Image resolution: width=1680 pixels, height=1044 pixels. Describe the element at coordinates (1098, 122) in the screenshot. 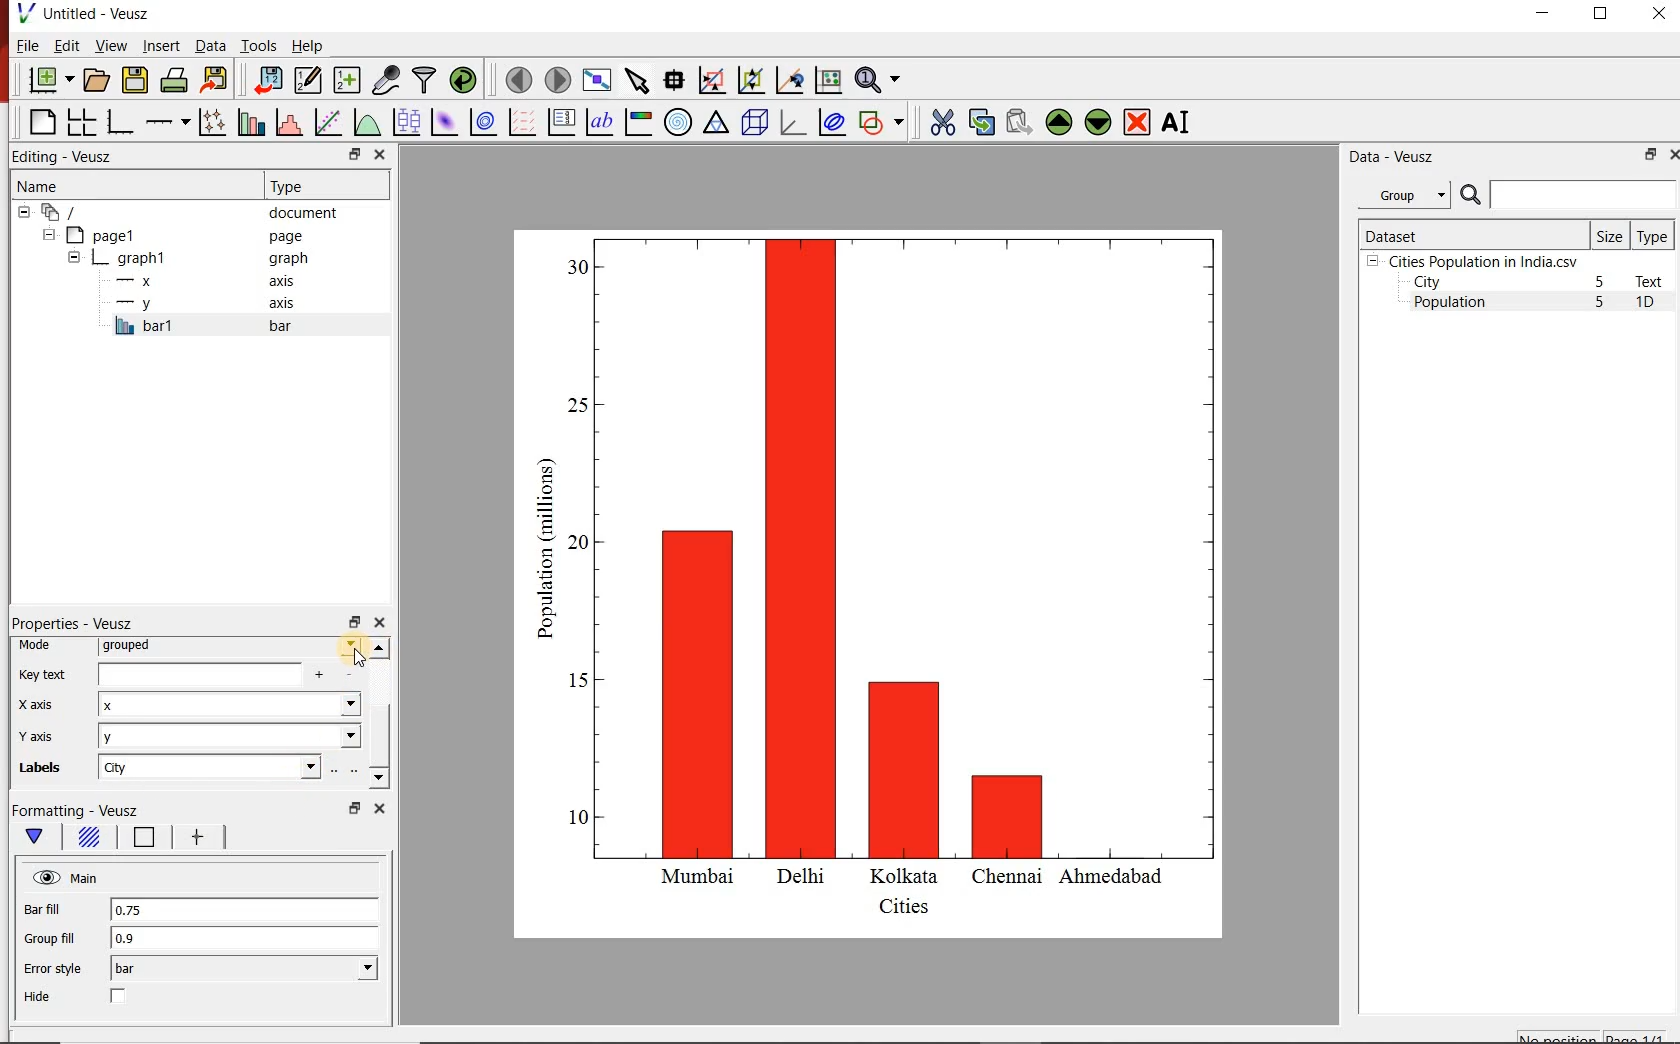

I see `move the selected widget down` at that location.